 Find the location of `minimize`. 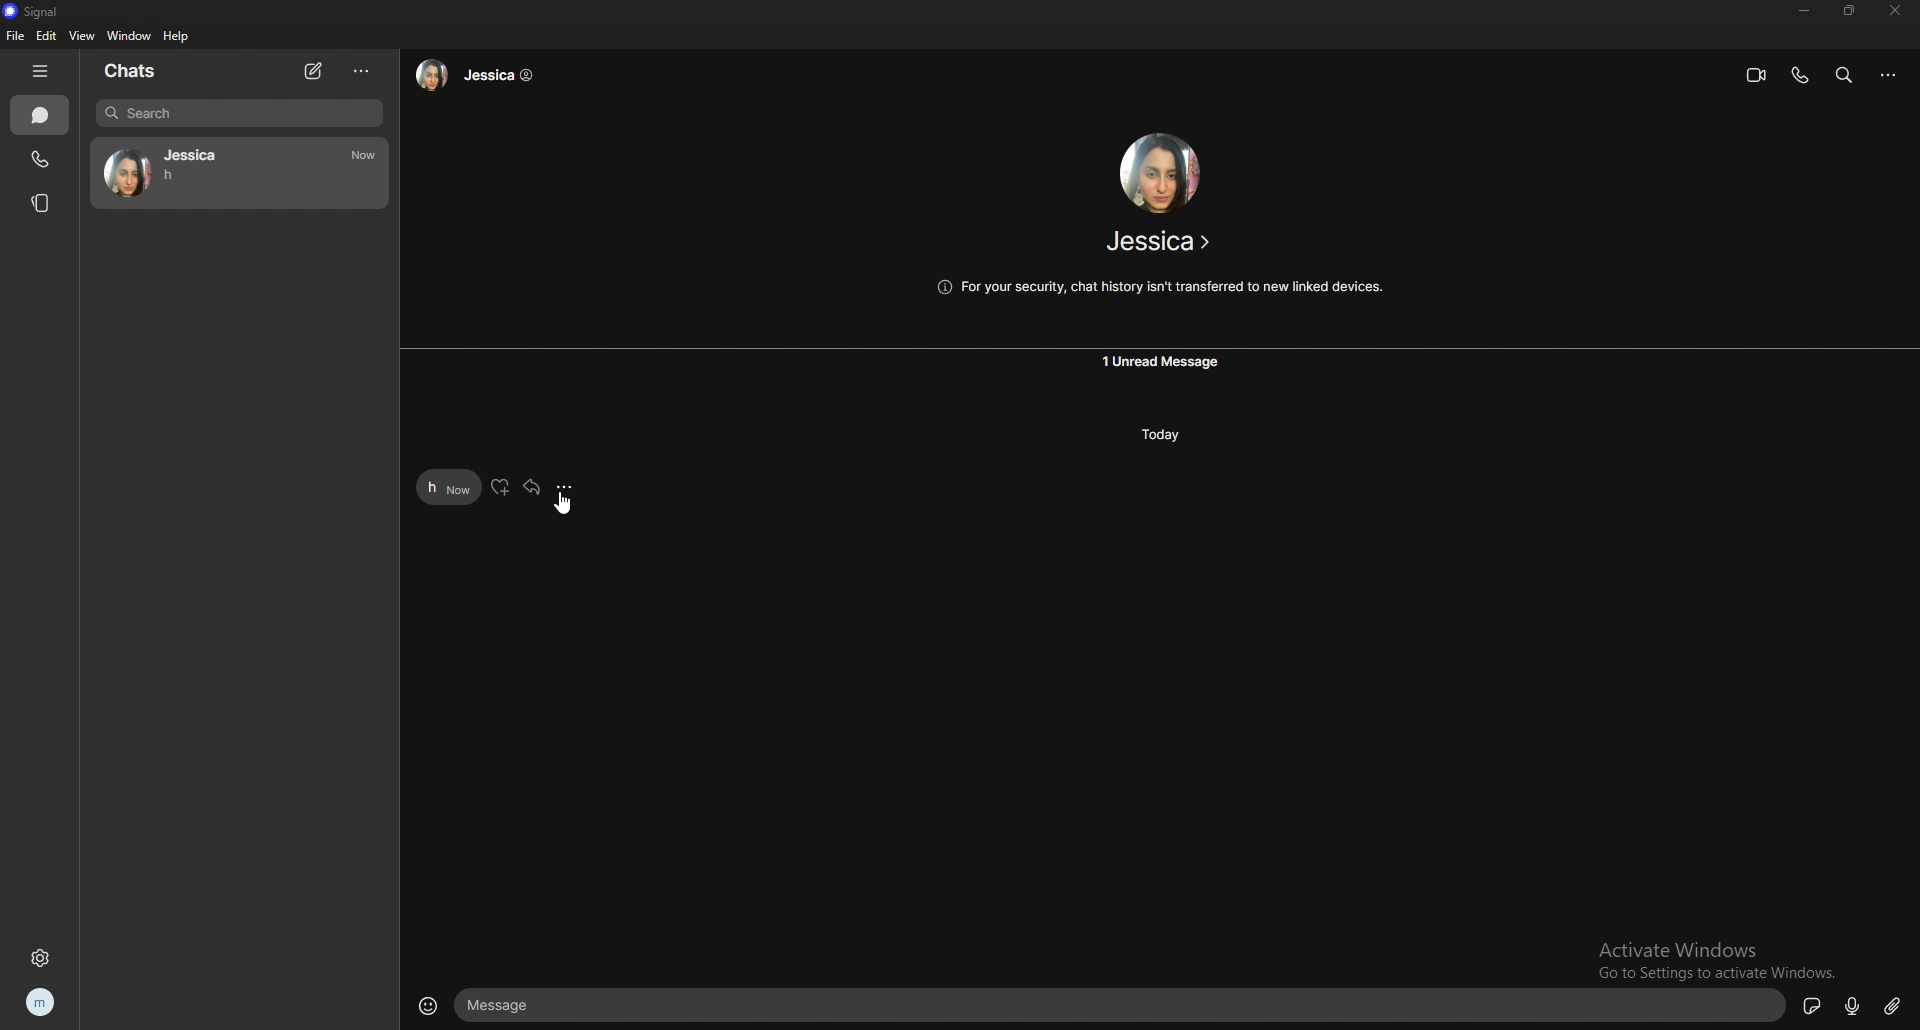

minimize is located at coordinates (1804, 10).